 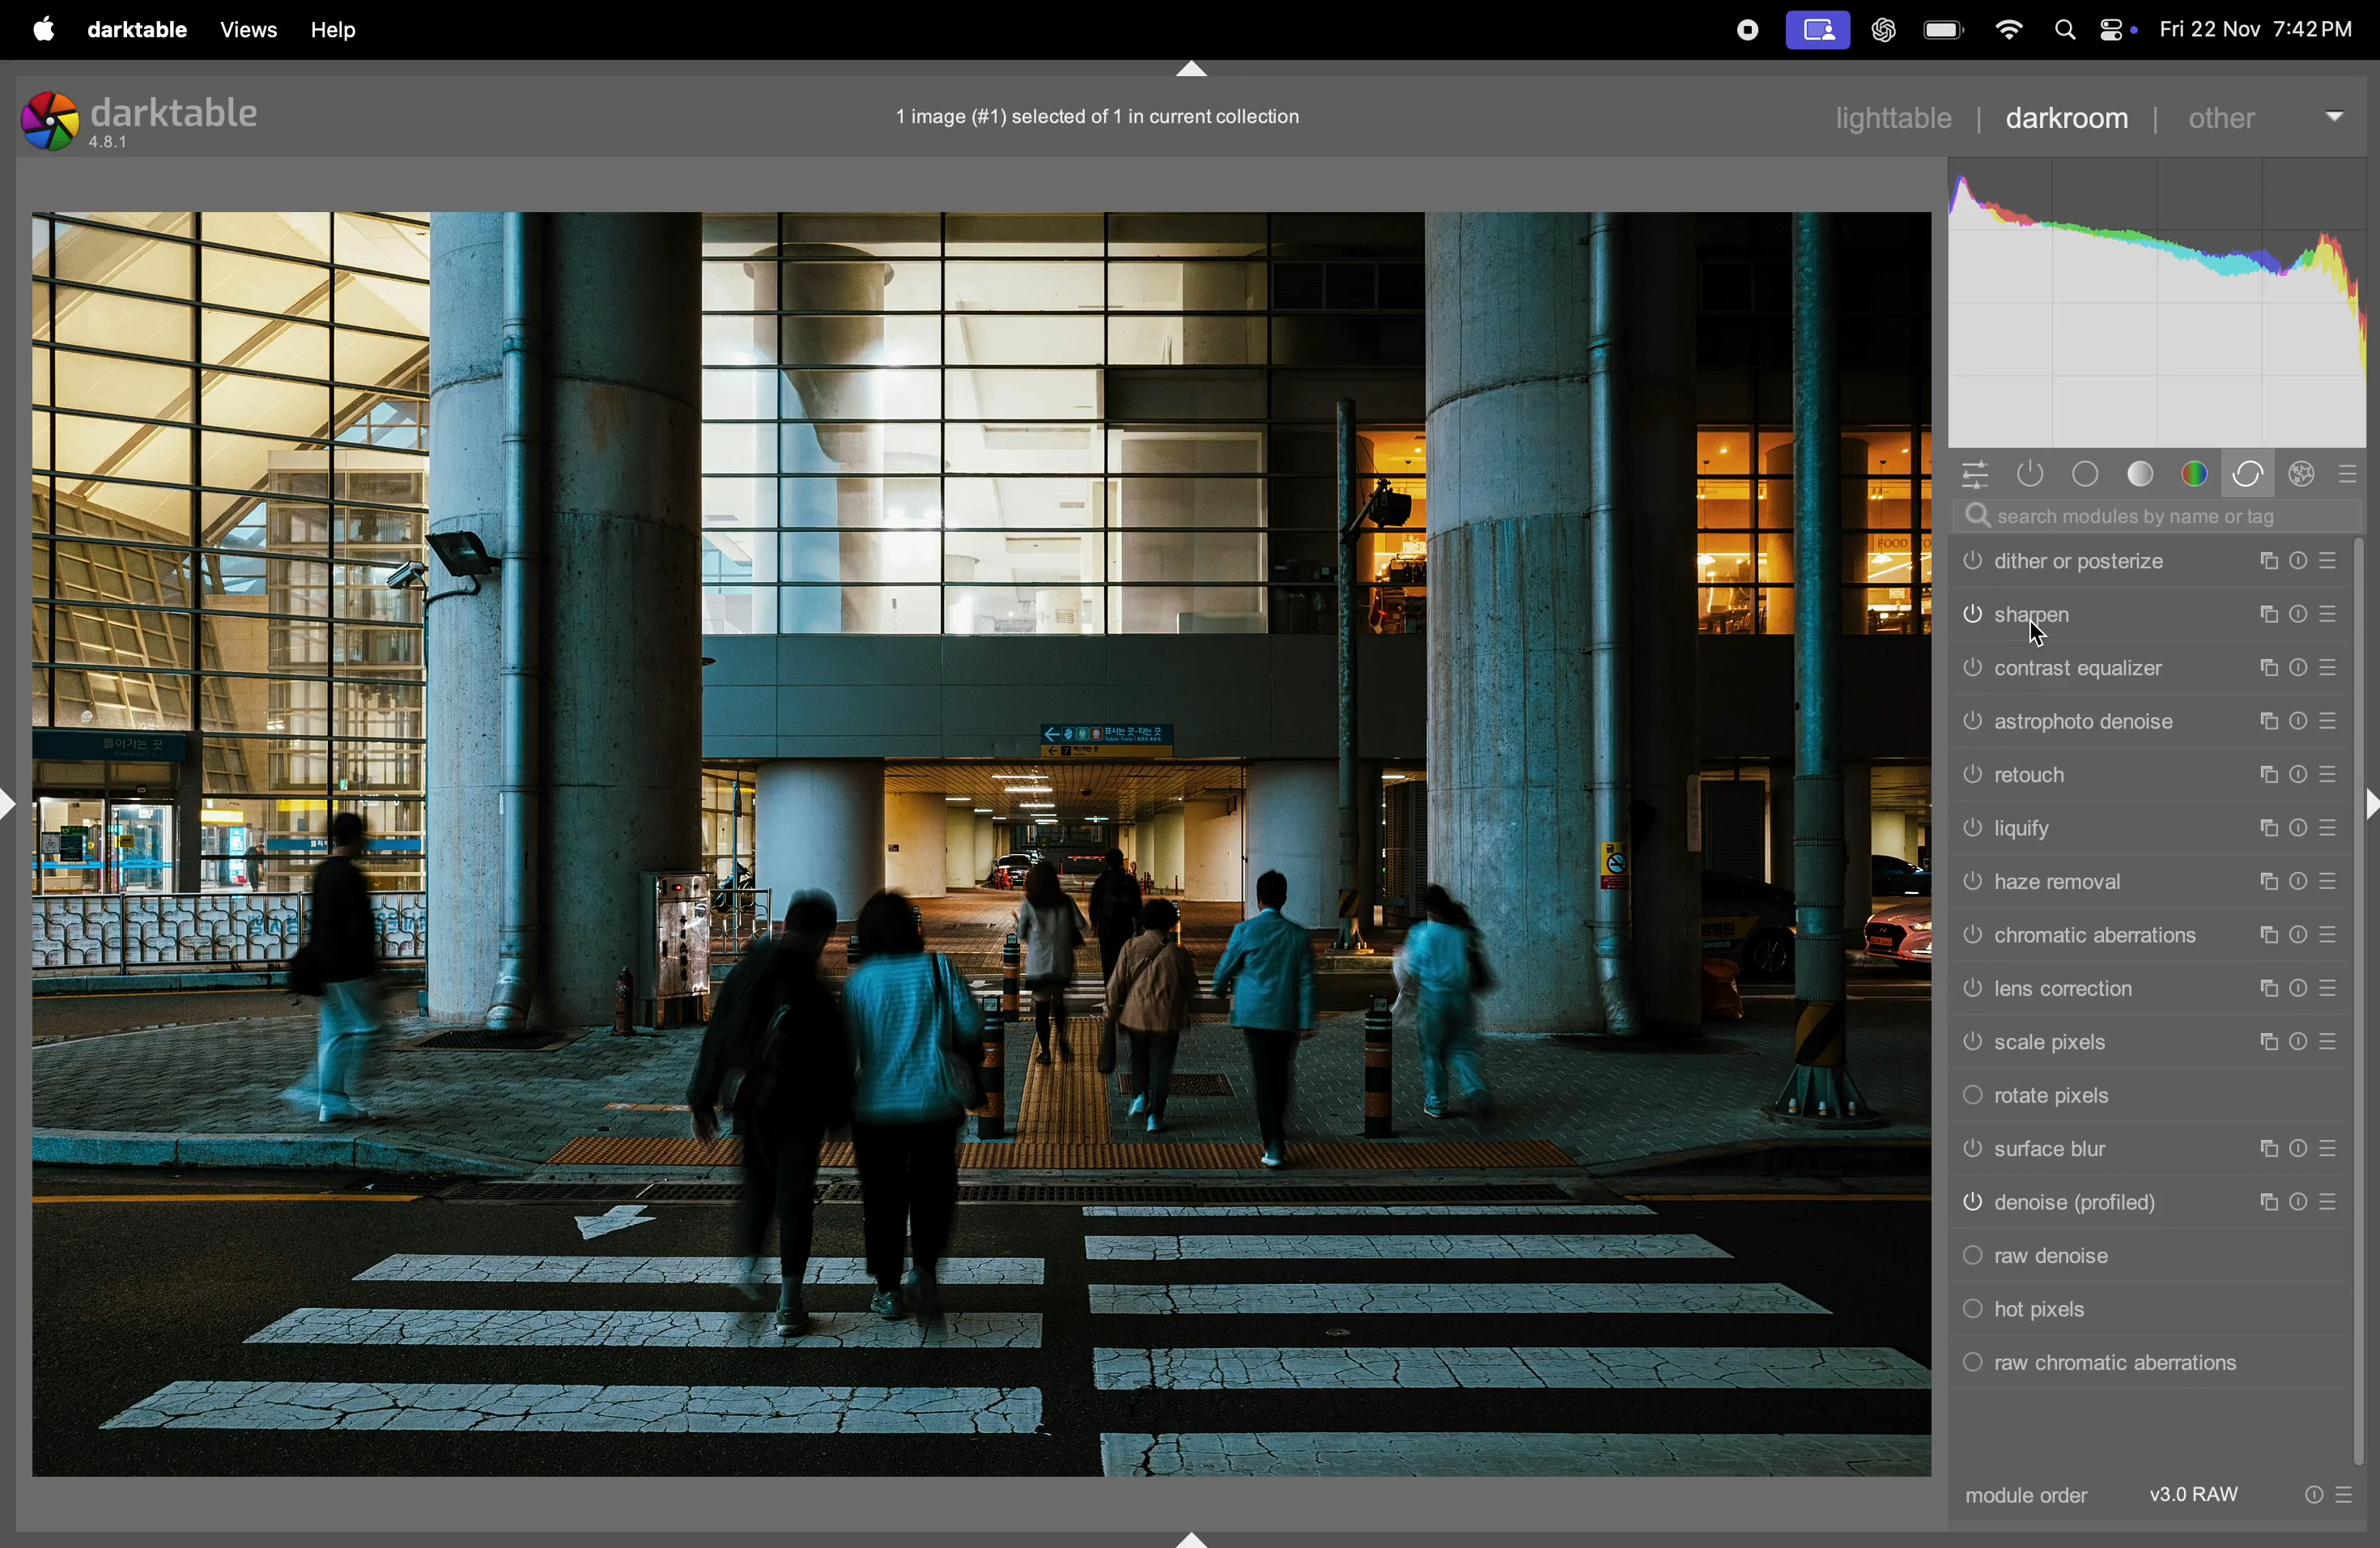 What do you see at coordinates (2365, 807) in the screenshot?
I see `shift+ctrl+r` at bounding box center [2365, 807].